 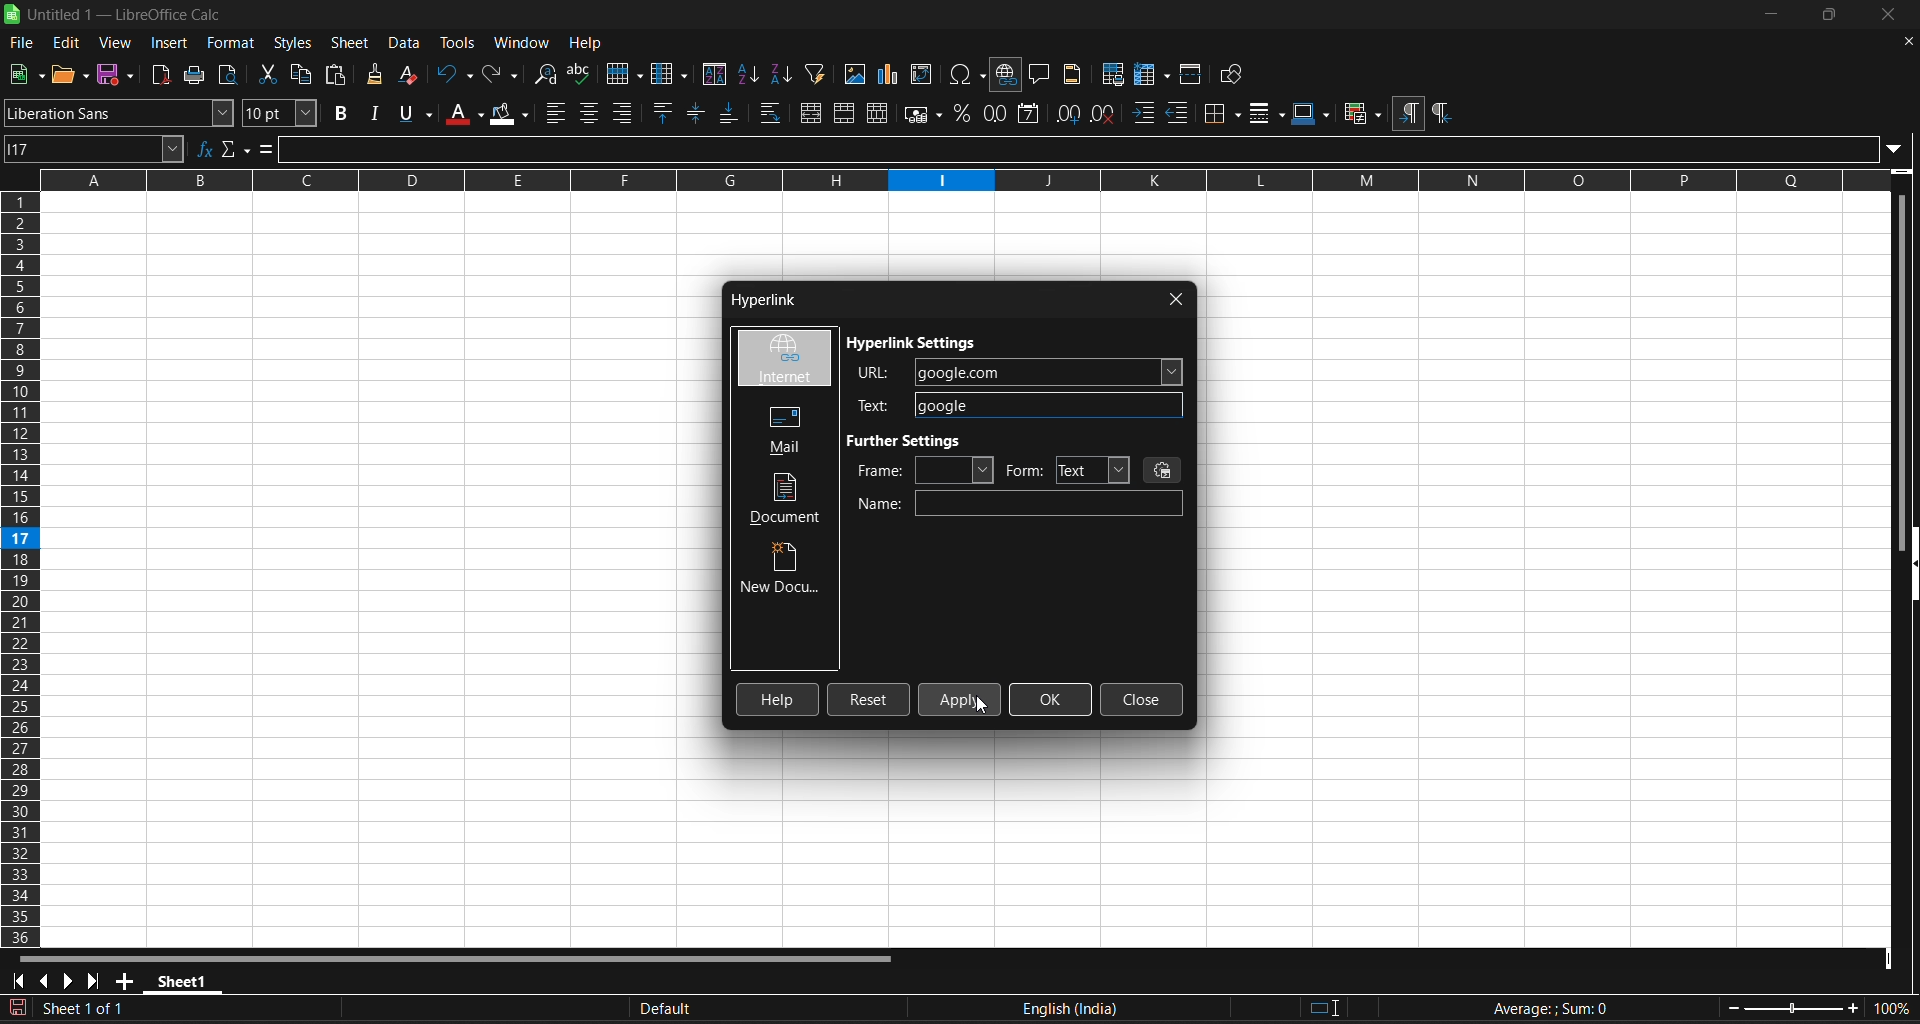 What do you see at coordinates (924, 470) in the screenshot?
I see `frame` at bounding box center [924, 470].